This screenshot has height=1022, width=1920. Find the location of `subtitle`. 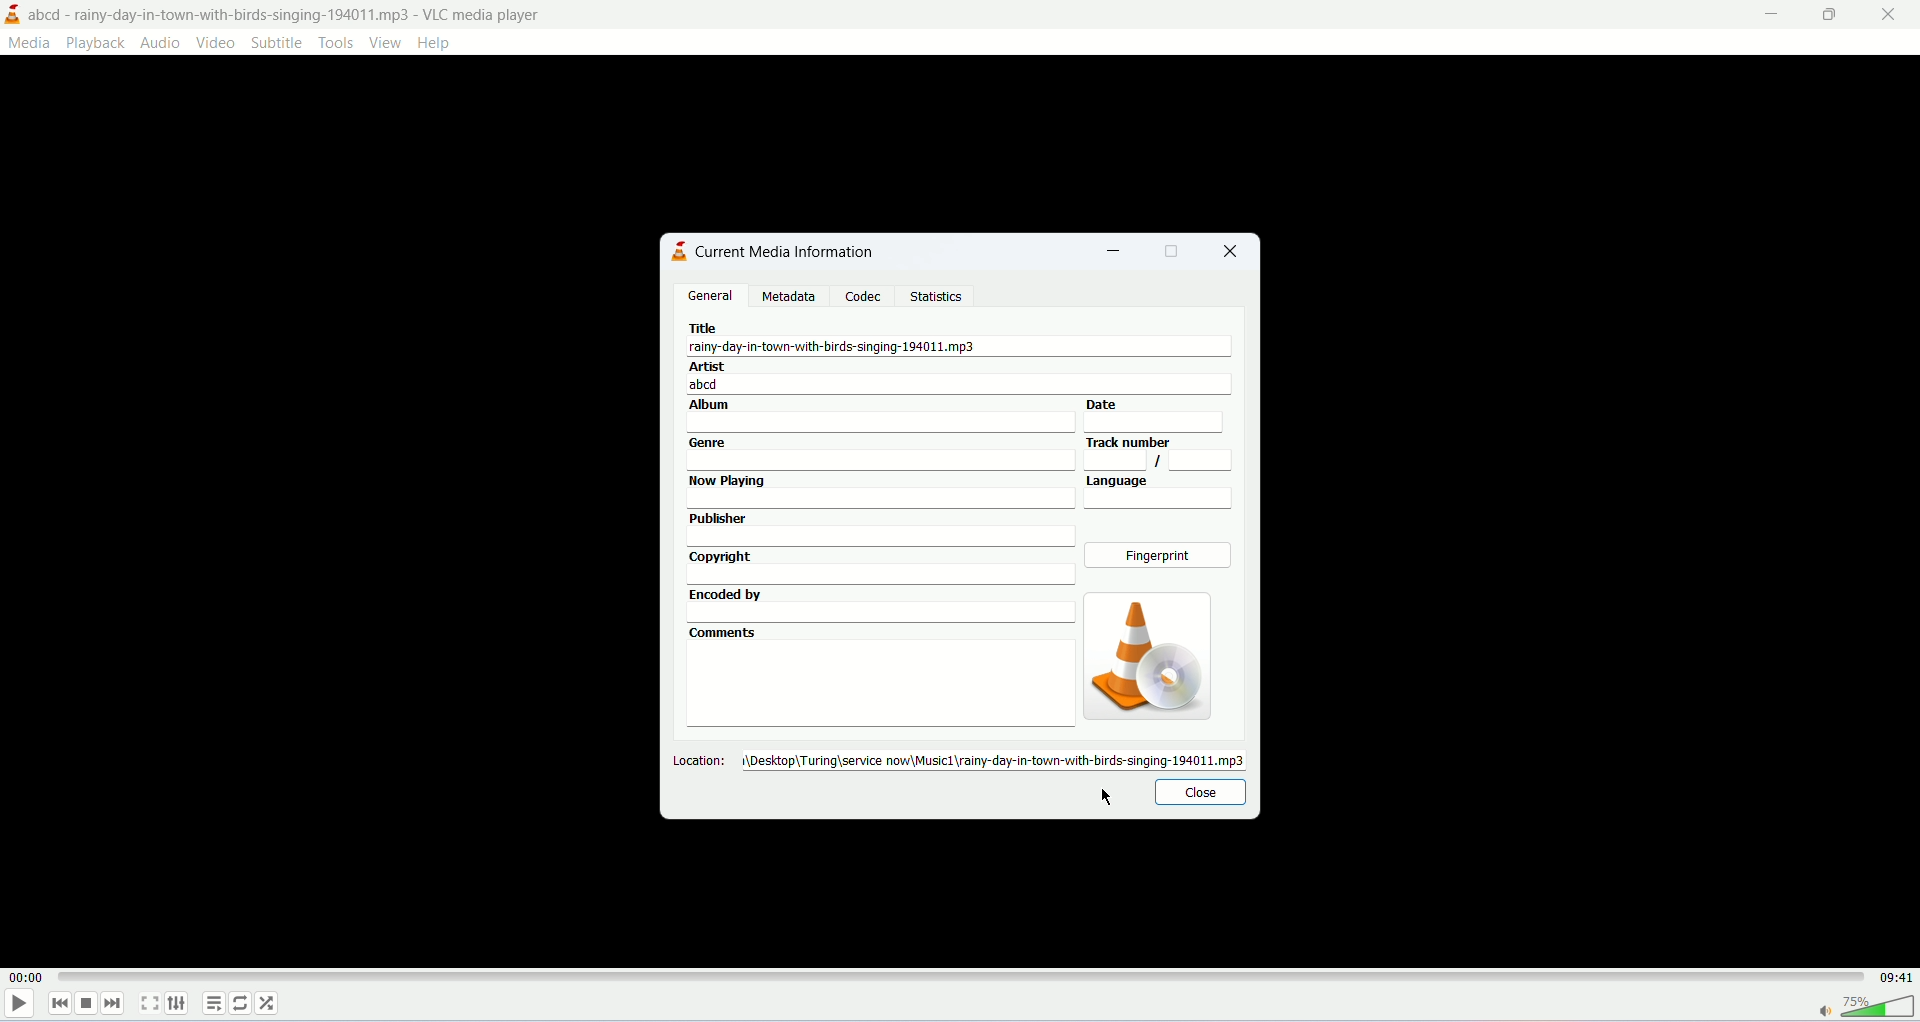

subtitle is located at coordinates (275, 43).